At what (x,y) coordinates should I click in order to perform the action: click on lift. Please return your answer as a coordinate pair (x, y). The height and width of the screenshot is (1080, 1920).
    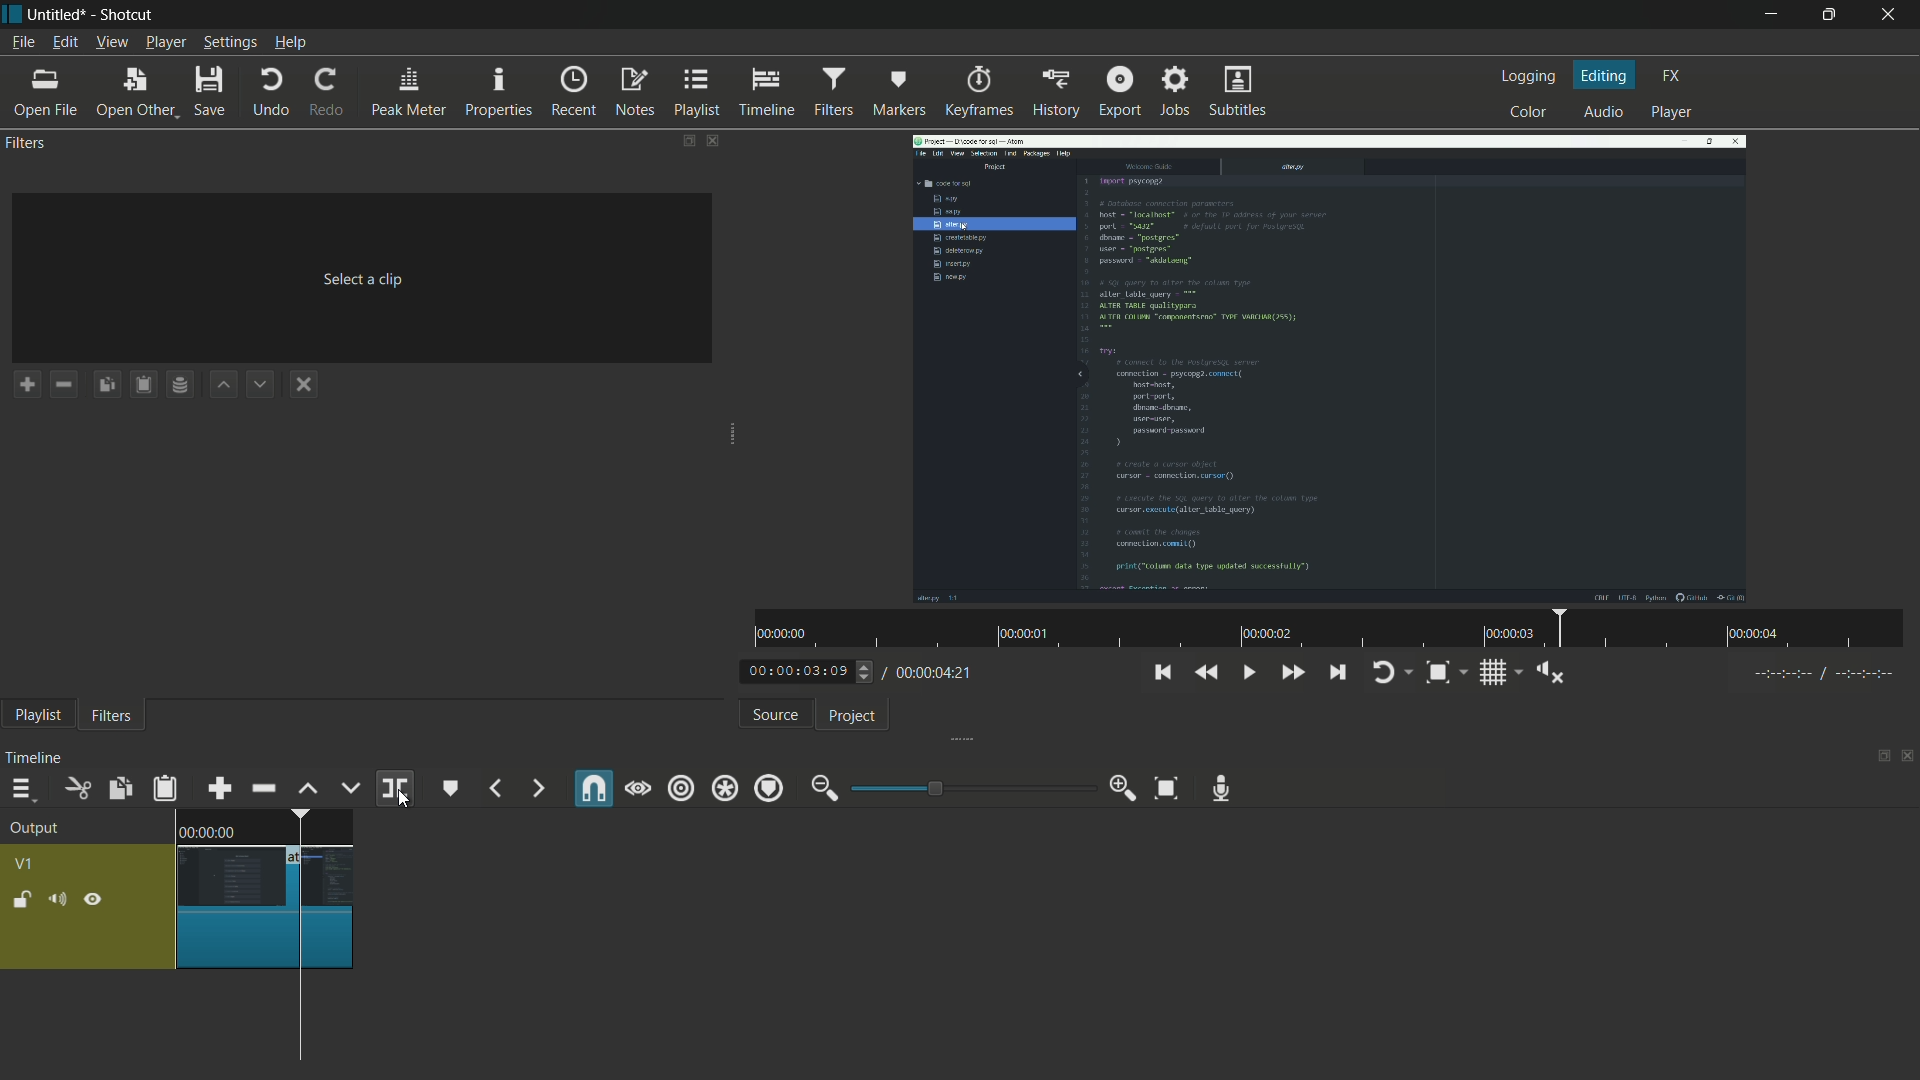
    Looking at the image, I should click on (309, 788).